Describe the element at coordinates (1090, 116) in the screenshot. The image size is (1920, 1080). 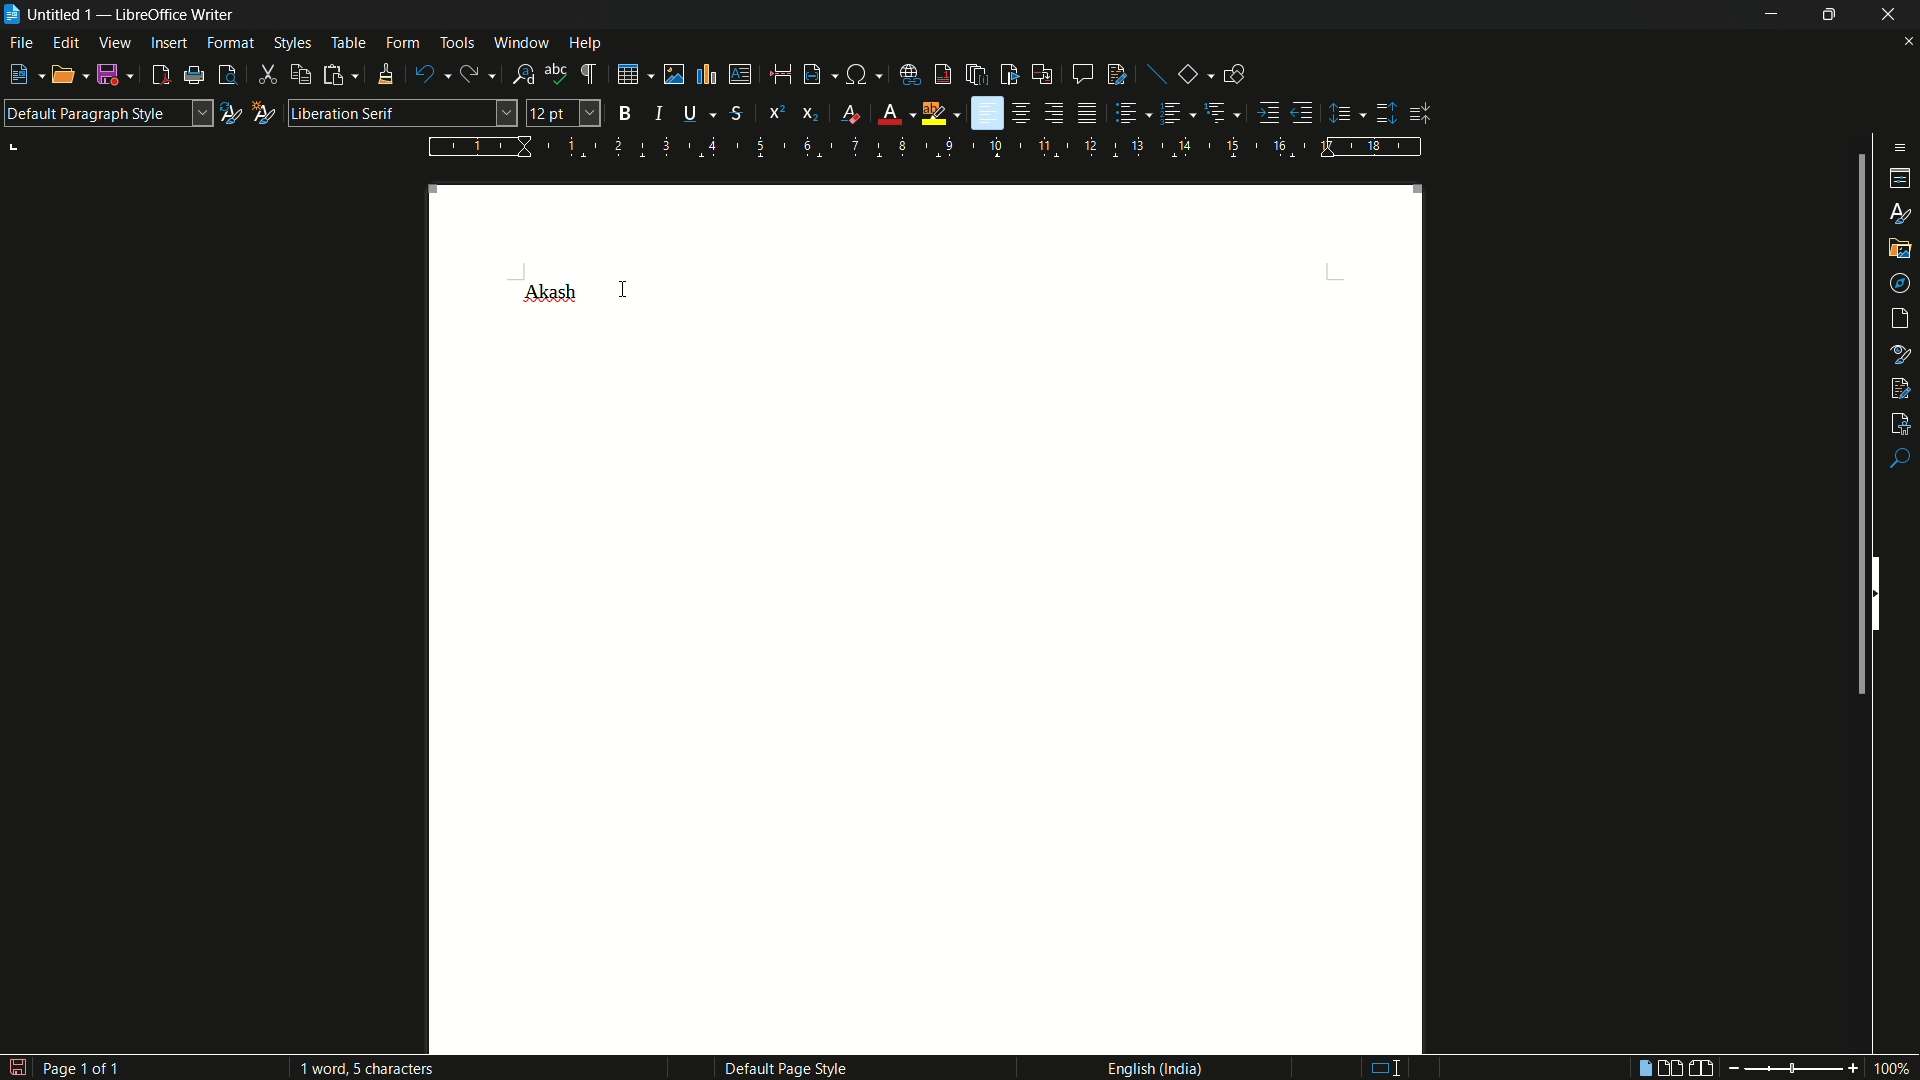
I see `justify` at that location.